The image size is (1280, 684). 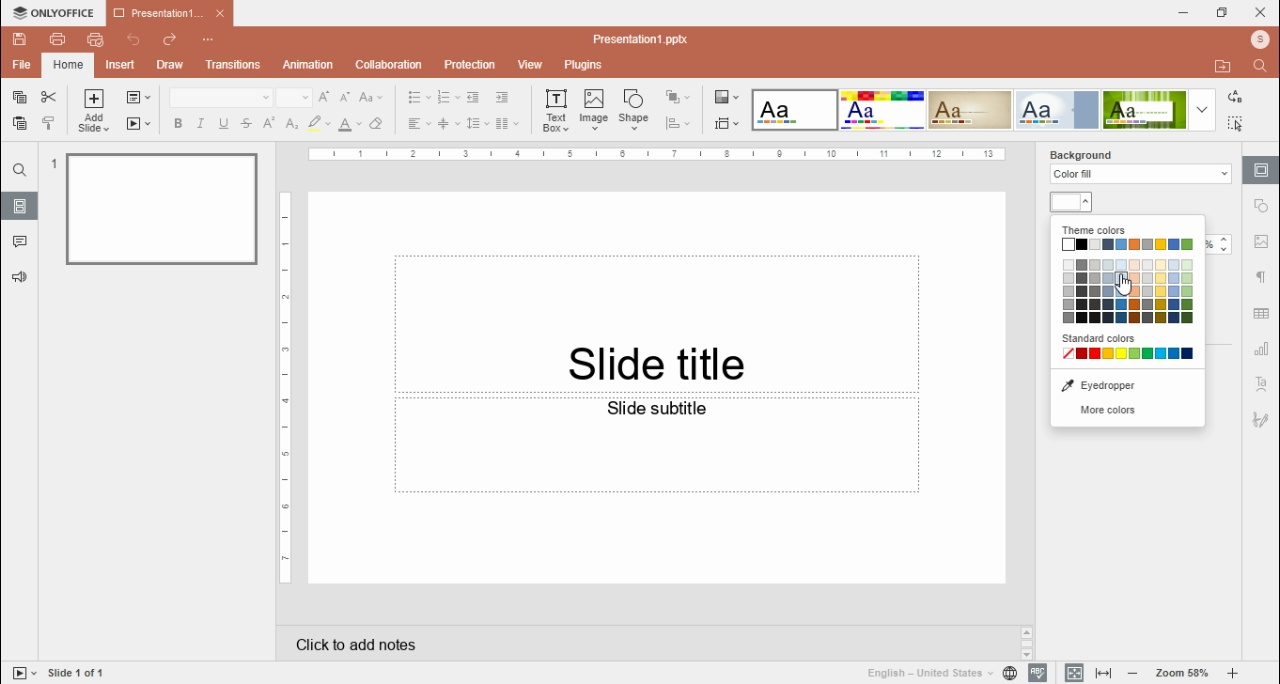 I want to click on paragraph settings, so click(x=1263, y=276).